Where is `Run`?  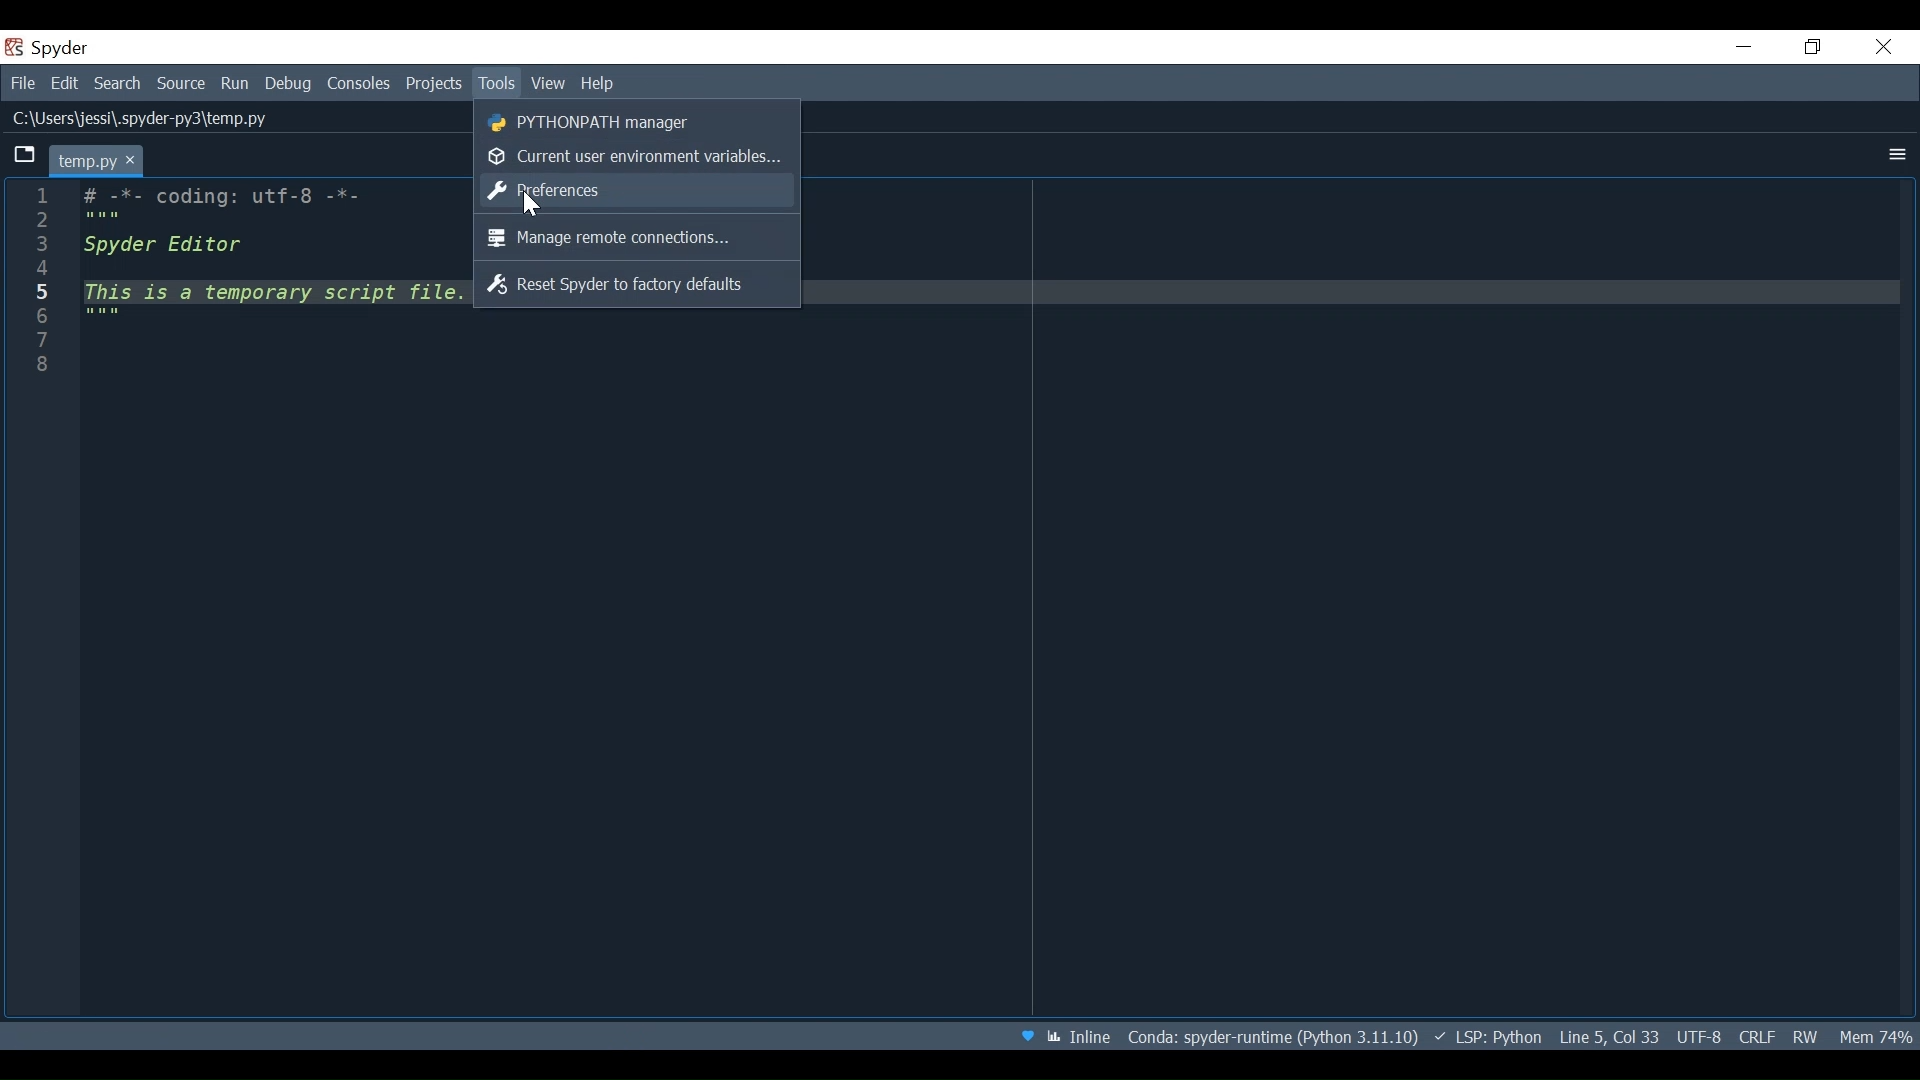 Run is located at coordinates (235, 83).